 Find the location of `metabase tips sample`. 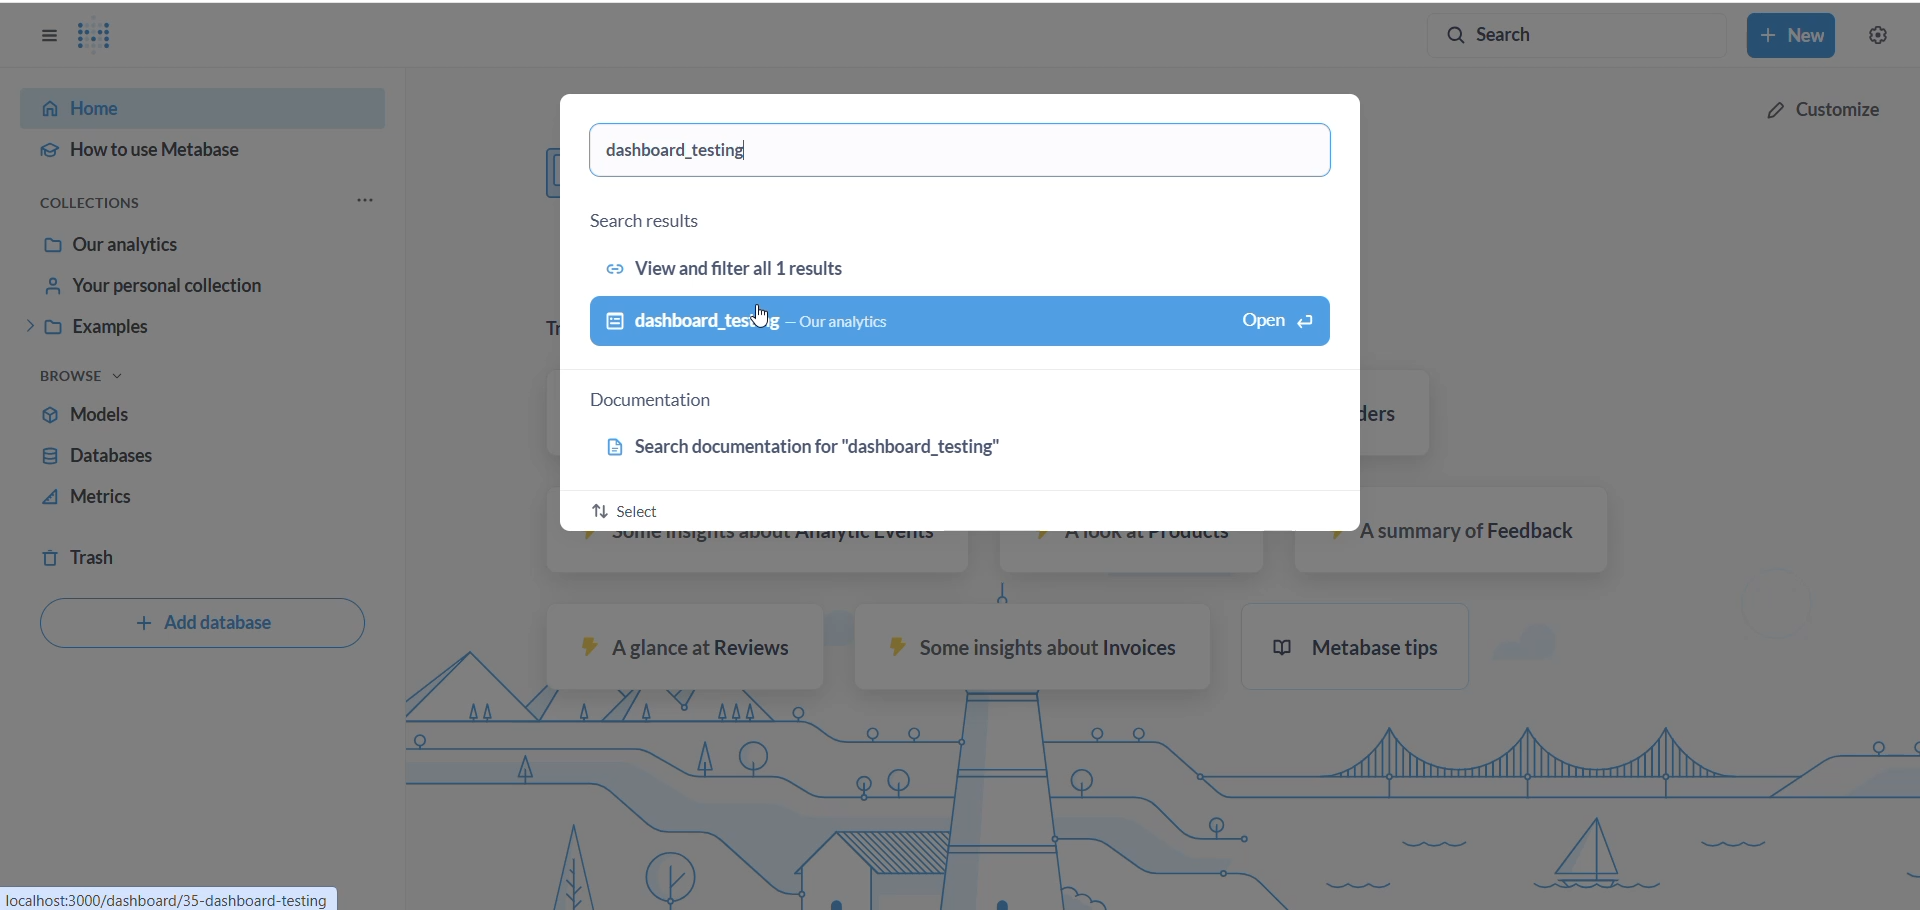

metabase tips sample is located at coordinates (1366, 650).